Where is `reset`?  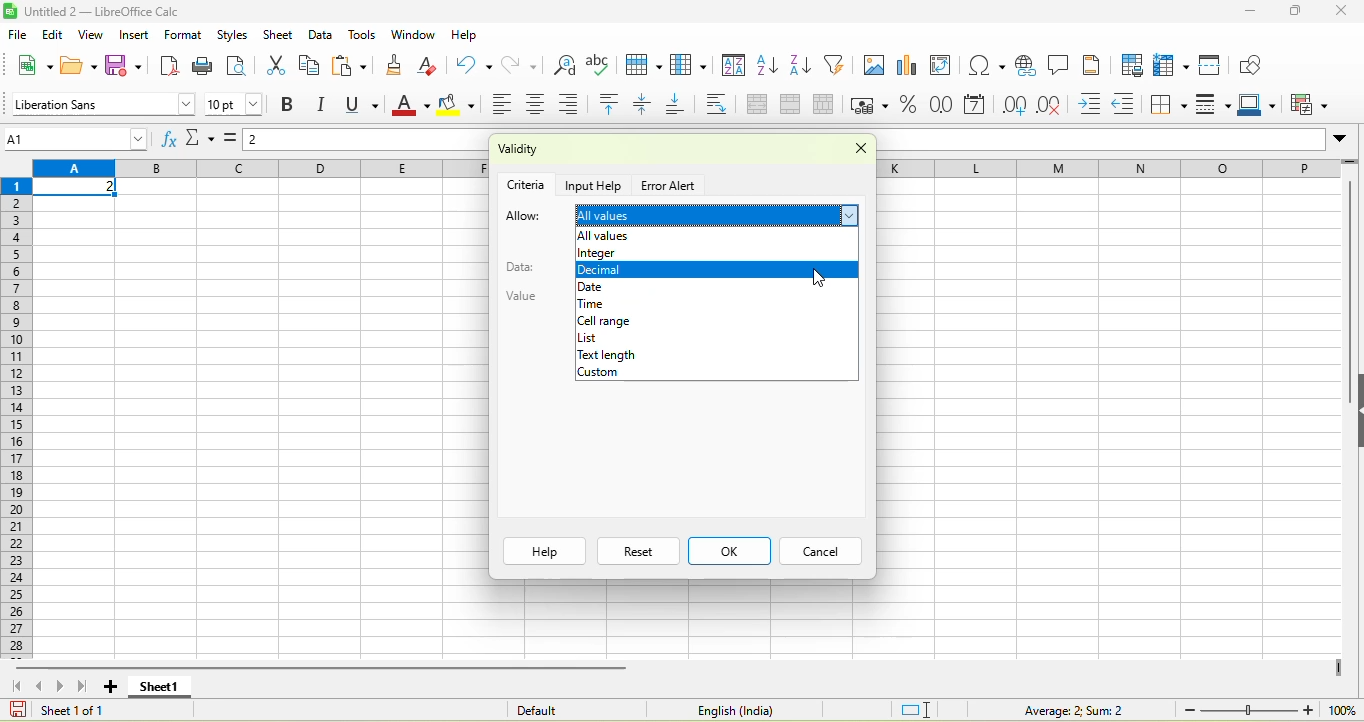 reset is located at coordinates (638, 551).